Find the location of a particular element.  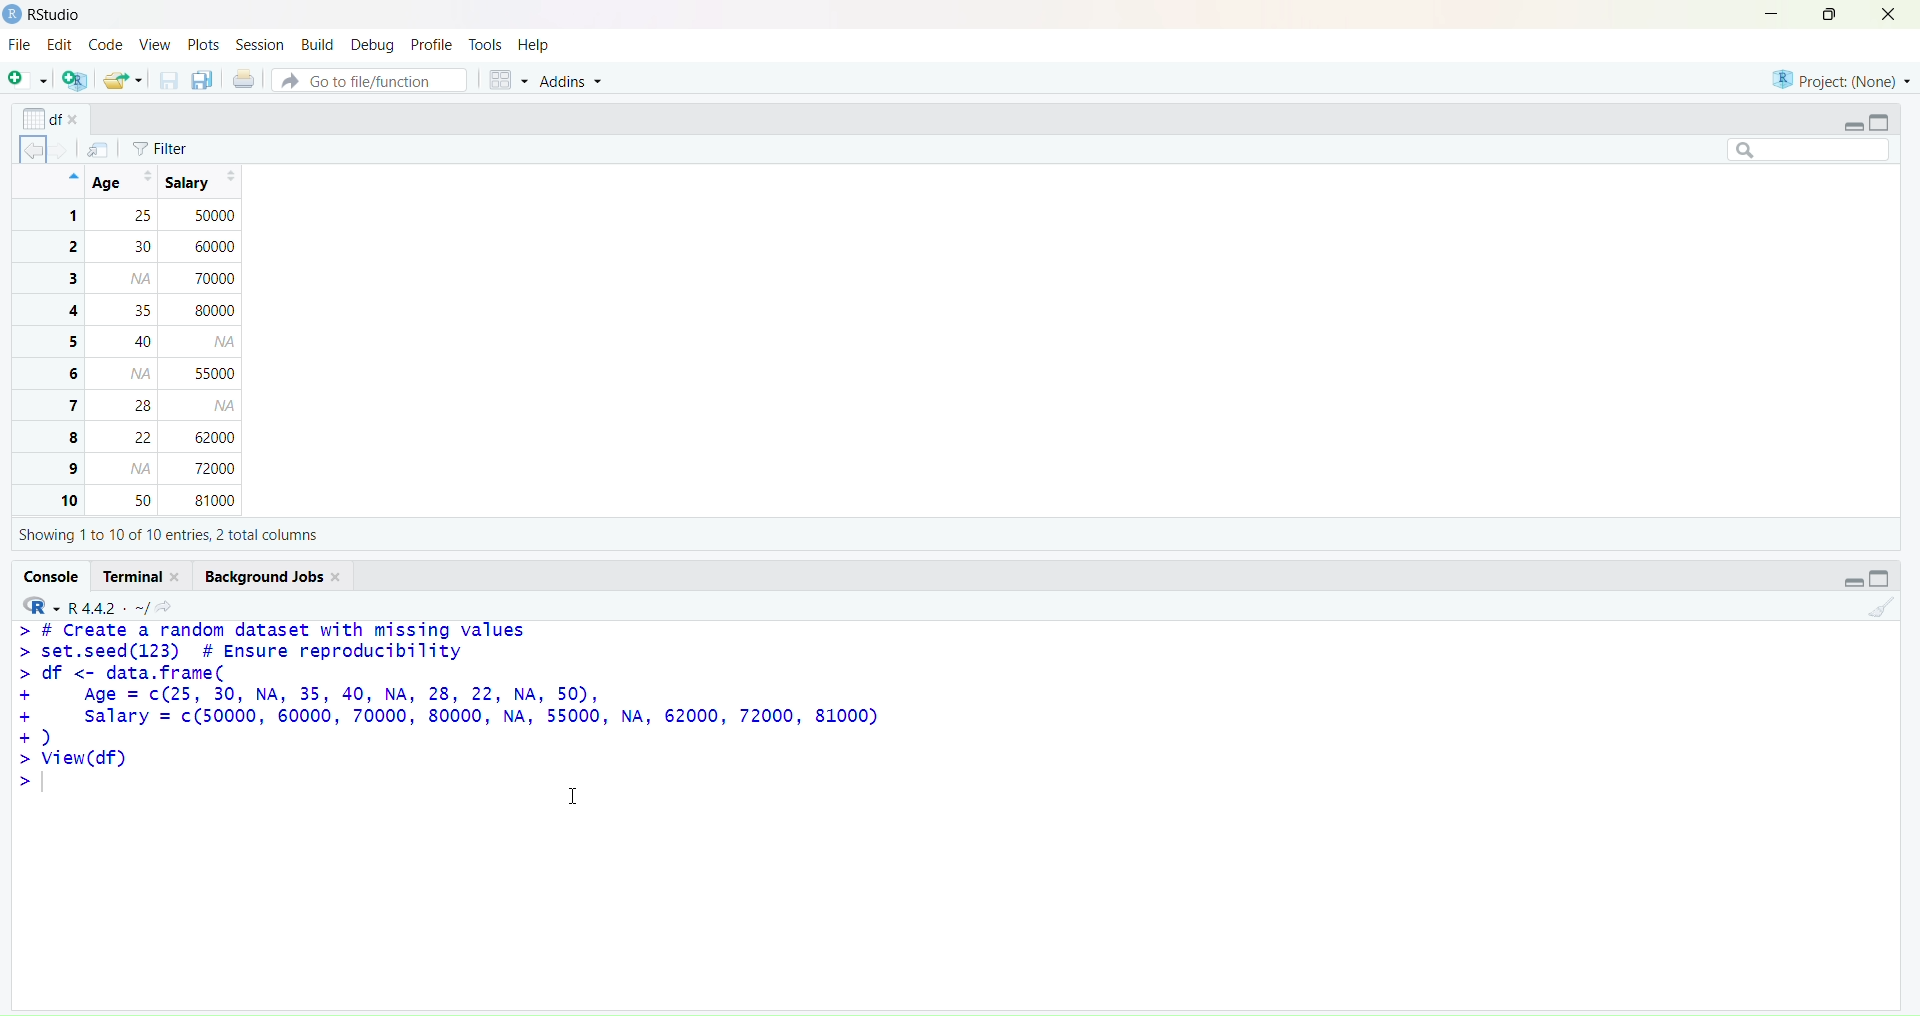

expand is located at coordinates (1853, 125).